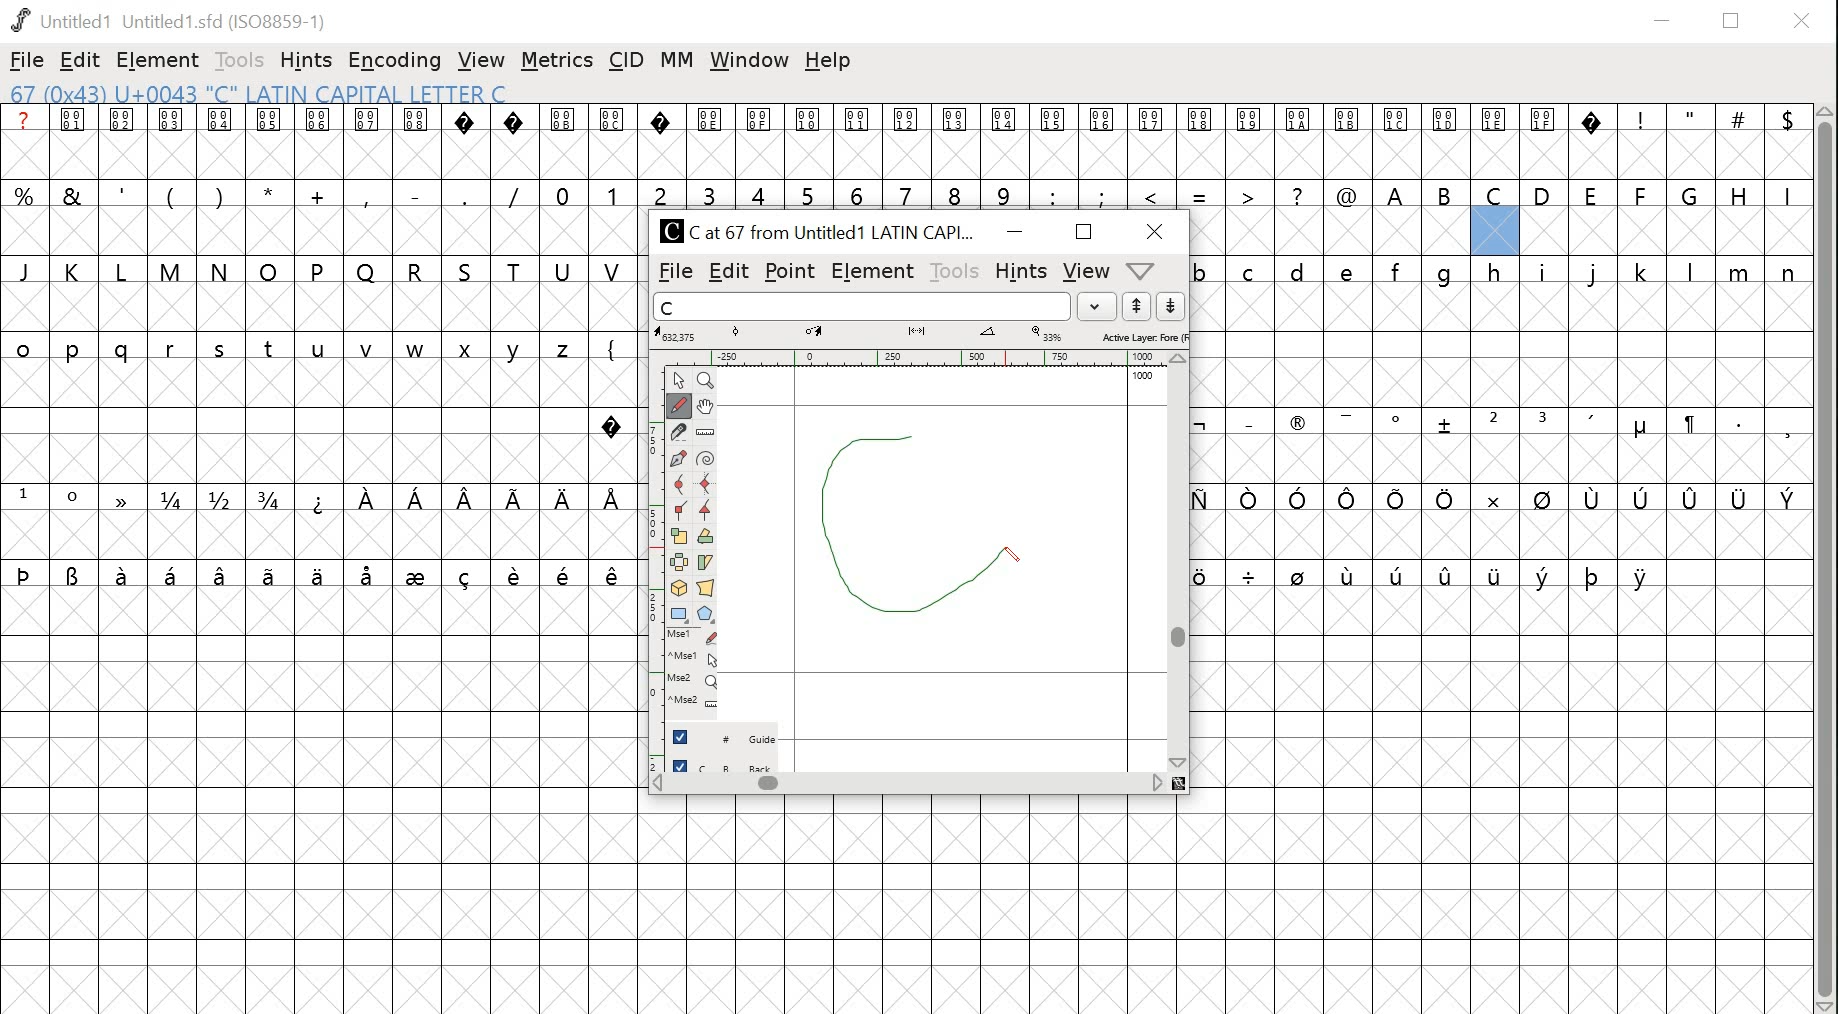  I want to click on scrollbar, so click(1179, 563).